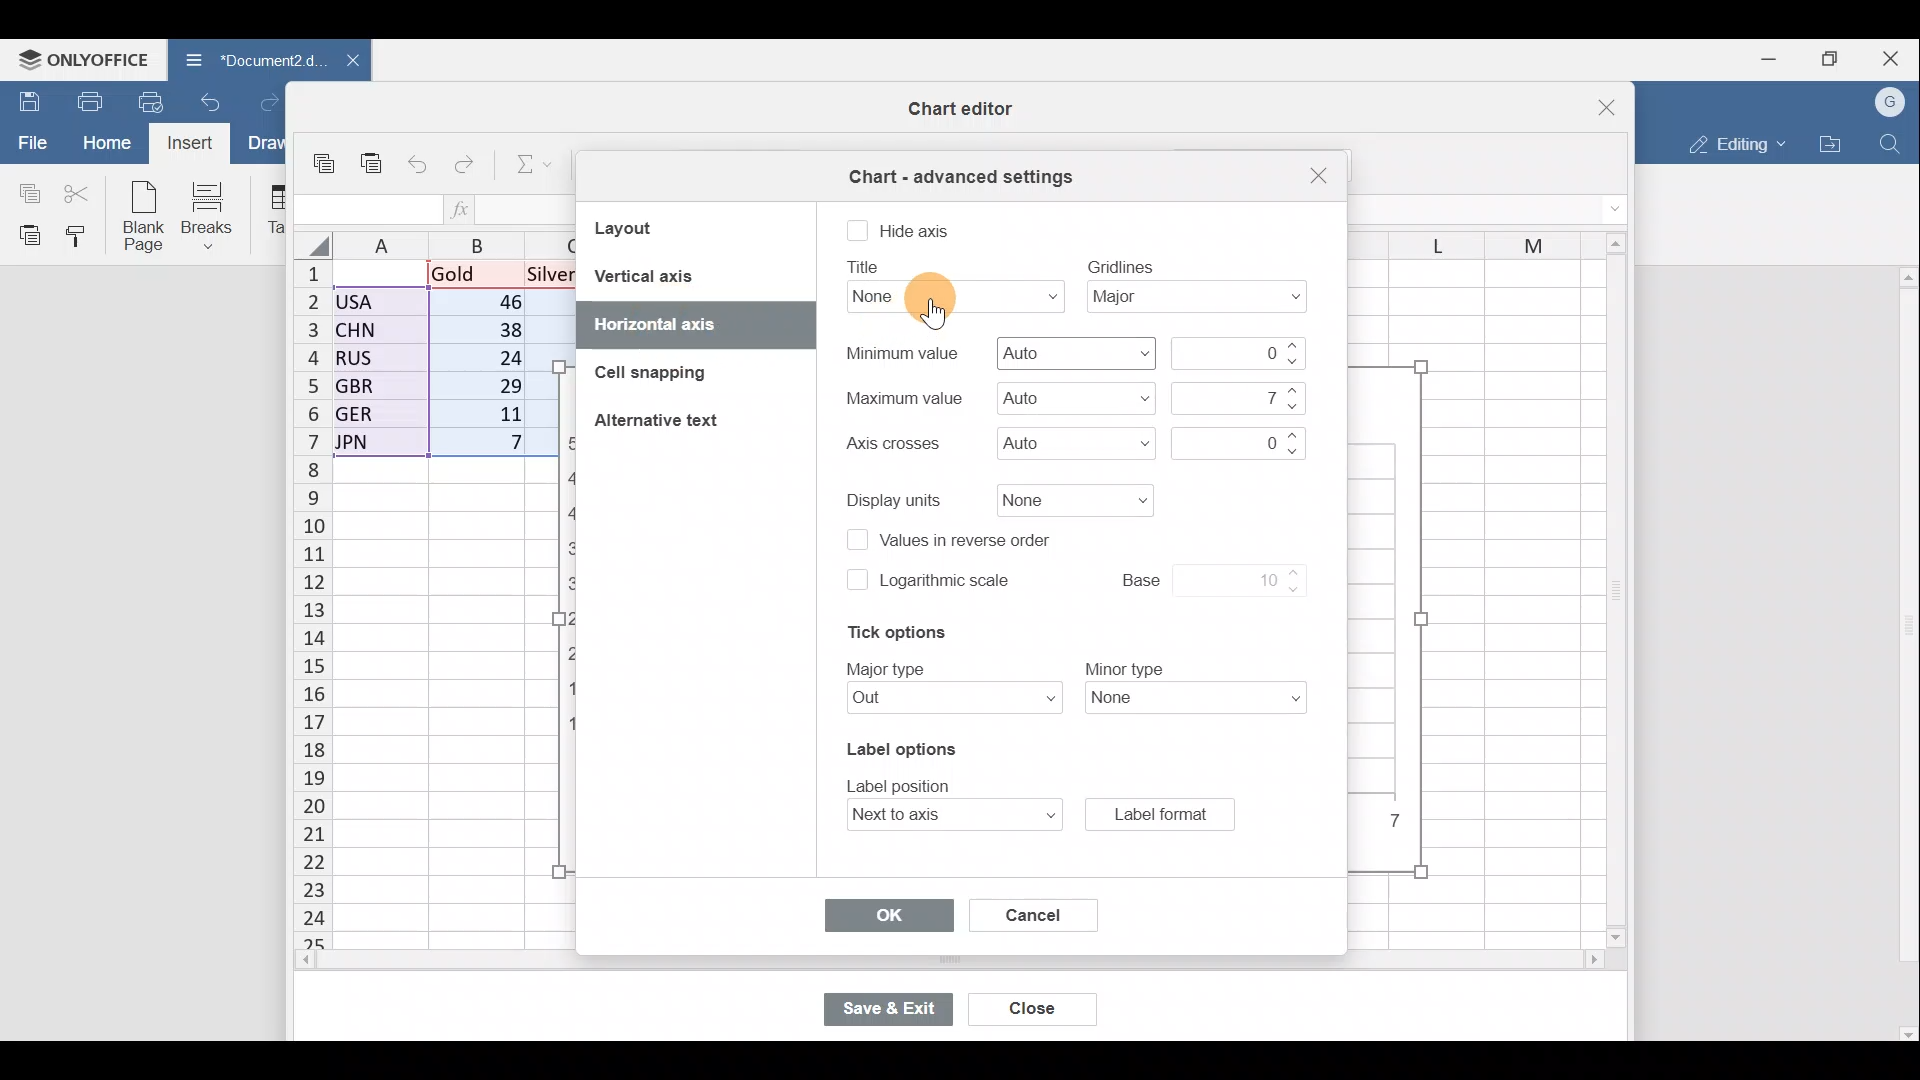 This screenshot has width=1920, height=1080. What do you see at coordinates (867, 267) in the screenshot?
I see `text` at bounding box center [867, 267].